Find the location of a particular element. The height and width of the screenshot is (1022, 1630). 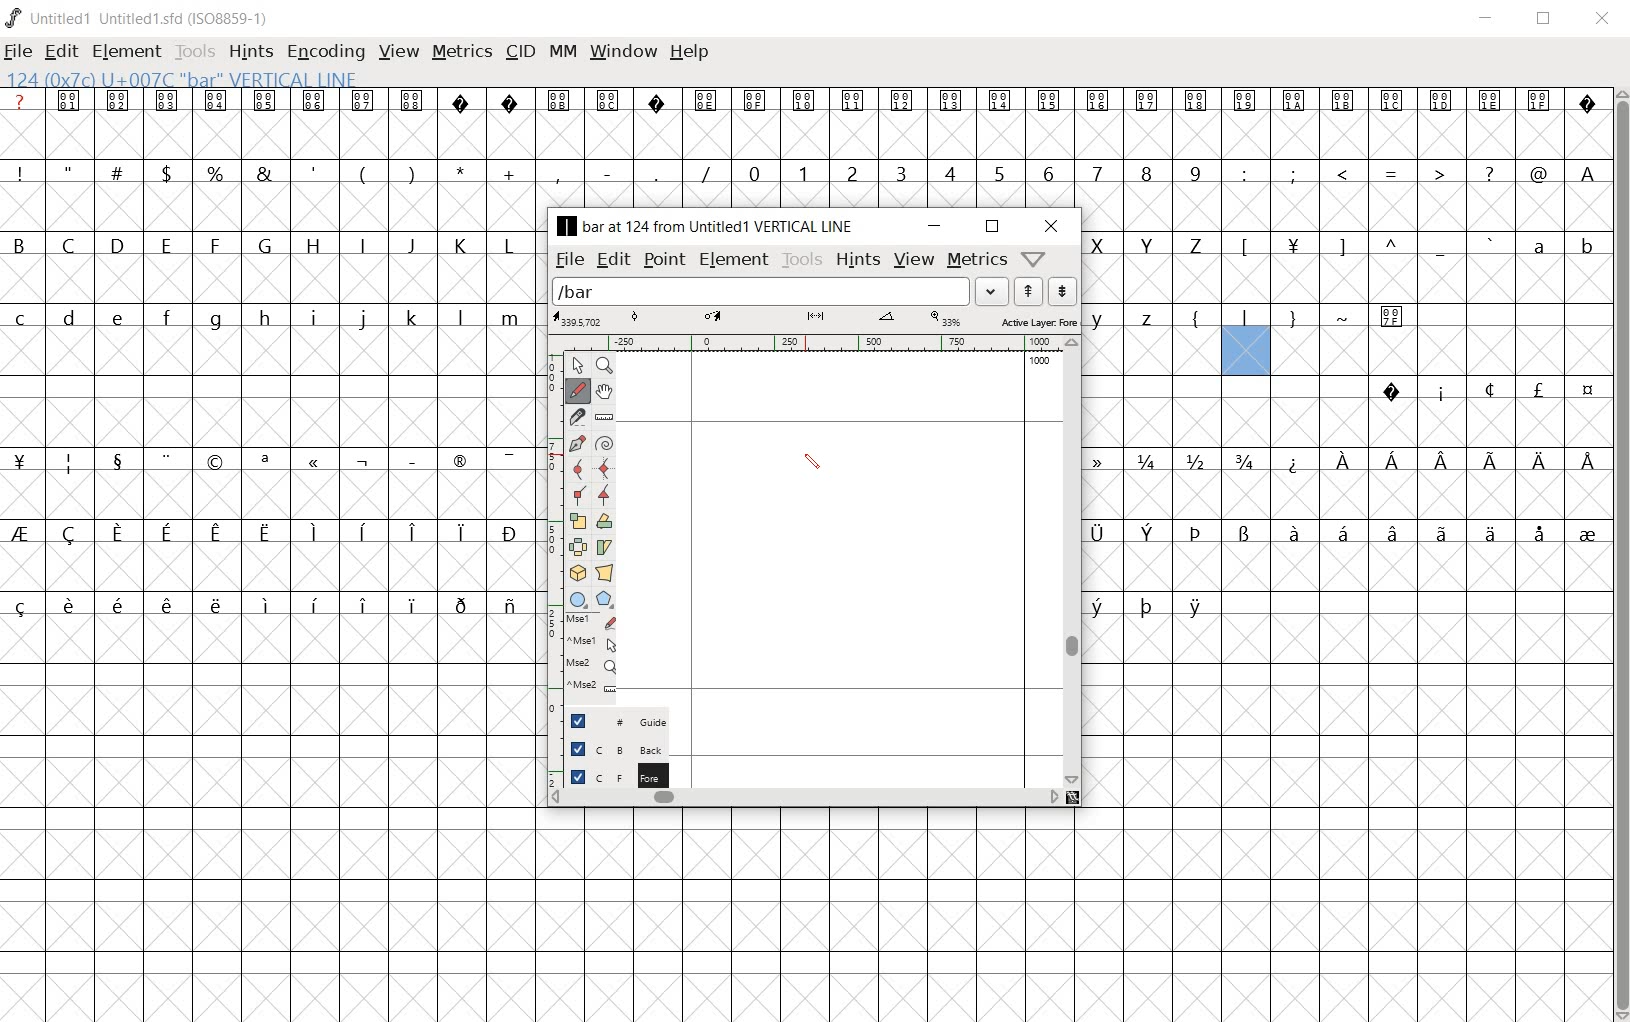

scale is located at coordinates (815, 318).